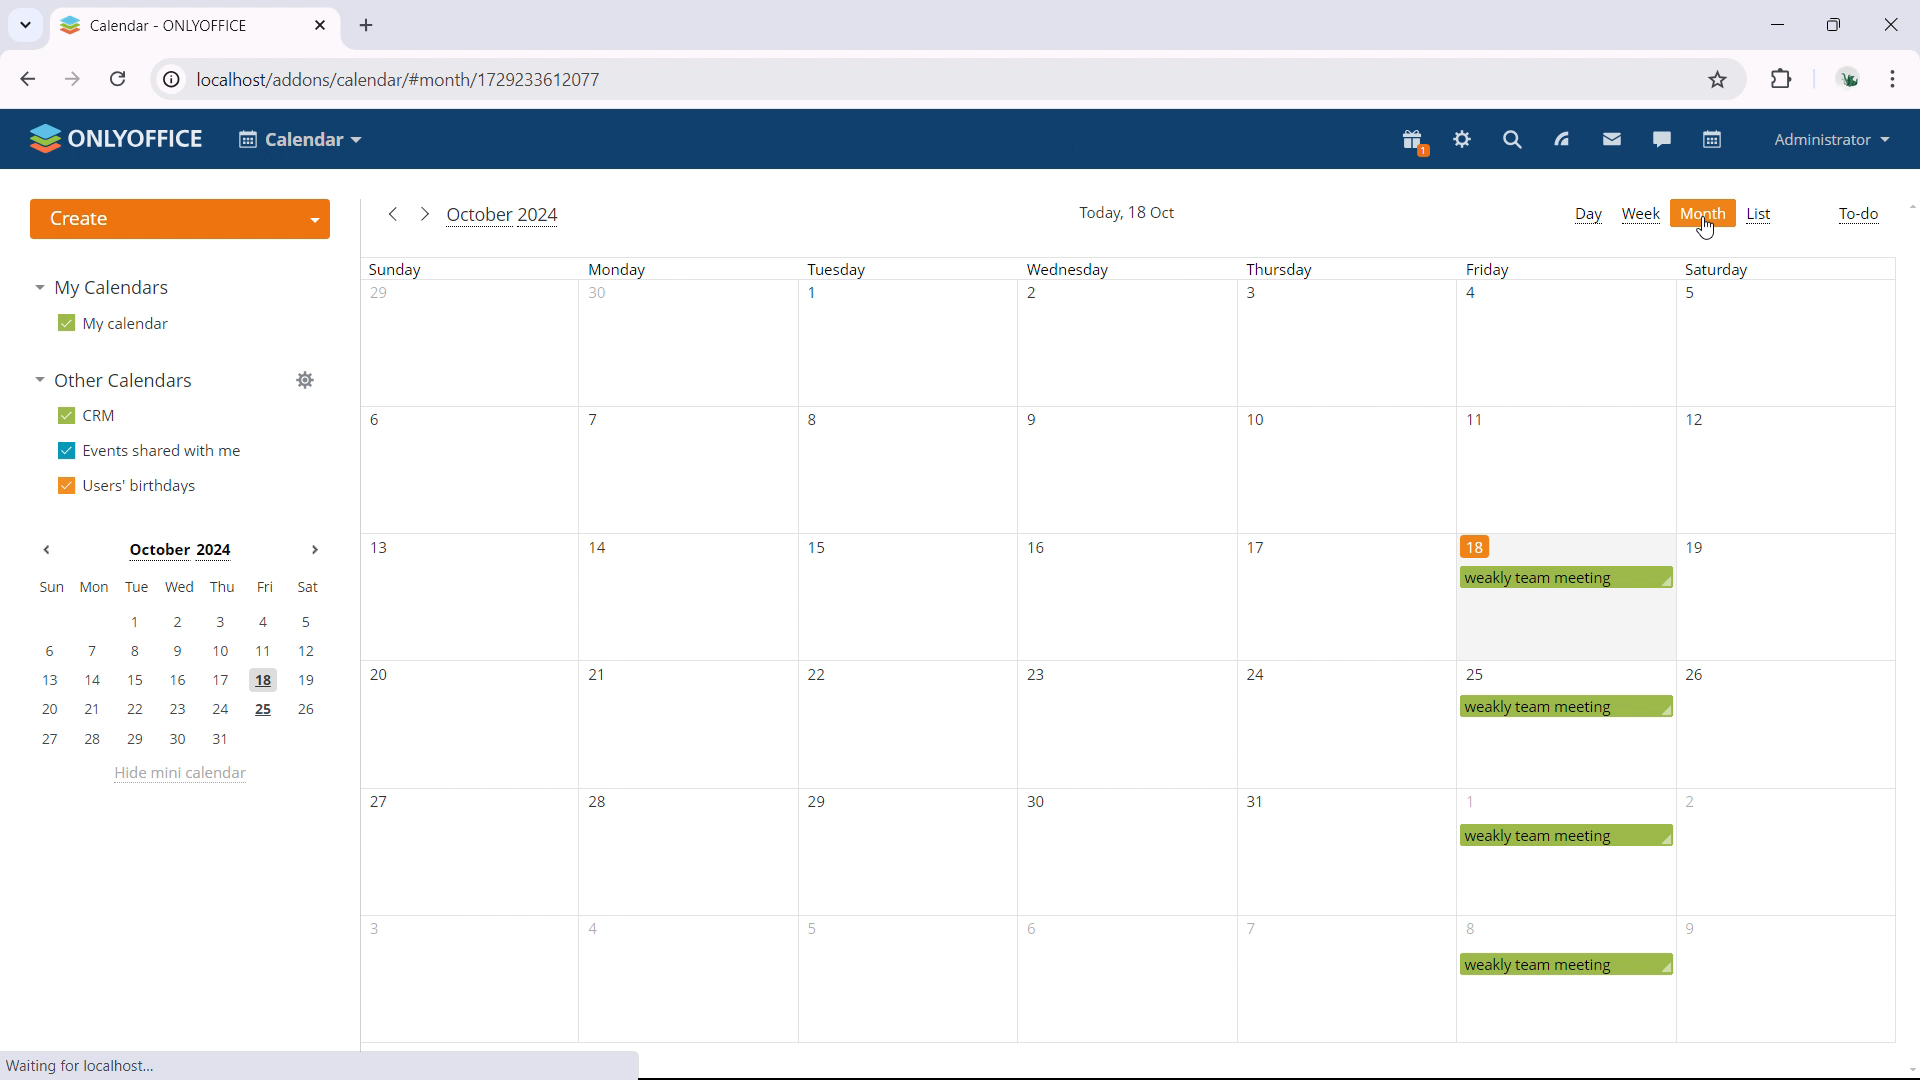 The image size is (1920, 1080). What do you see at coordinates (1858, 214) in the screenshot?
I see `to-do` at bounding box center [1858, 214].